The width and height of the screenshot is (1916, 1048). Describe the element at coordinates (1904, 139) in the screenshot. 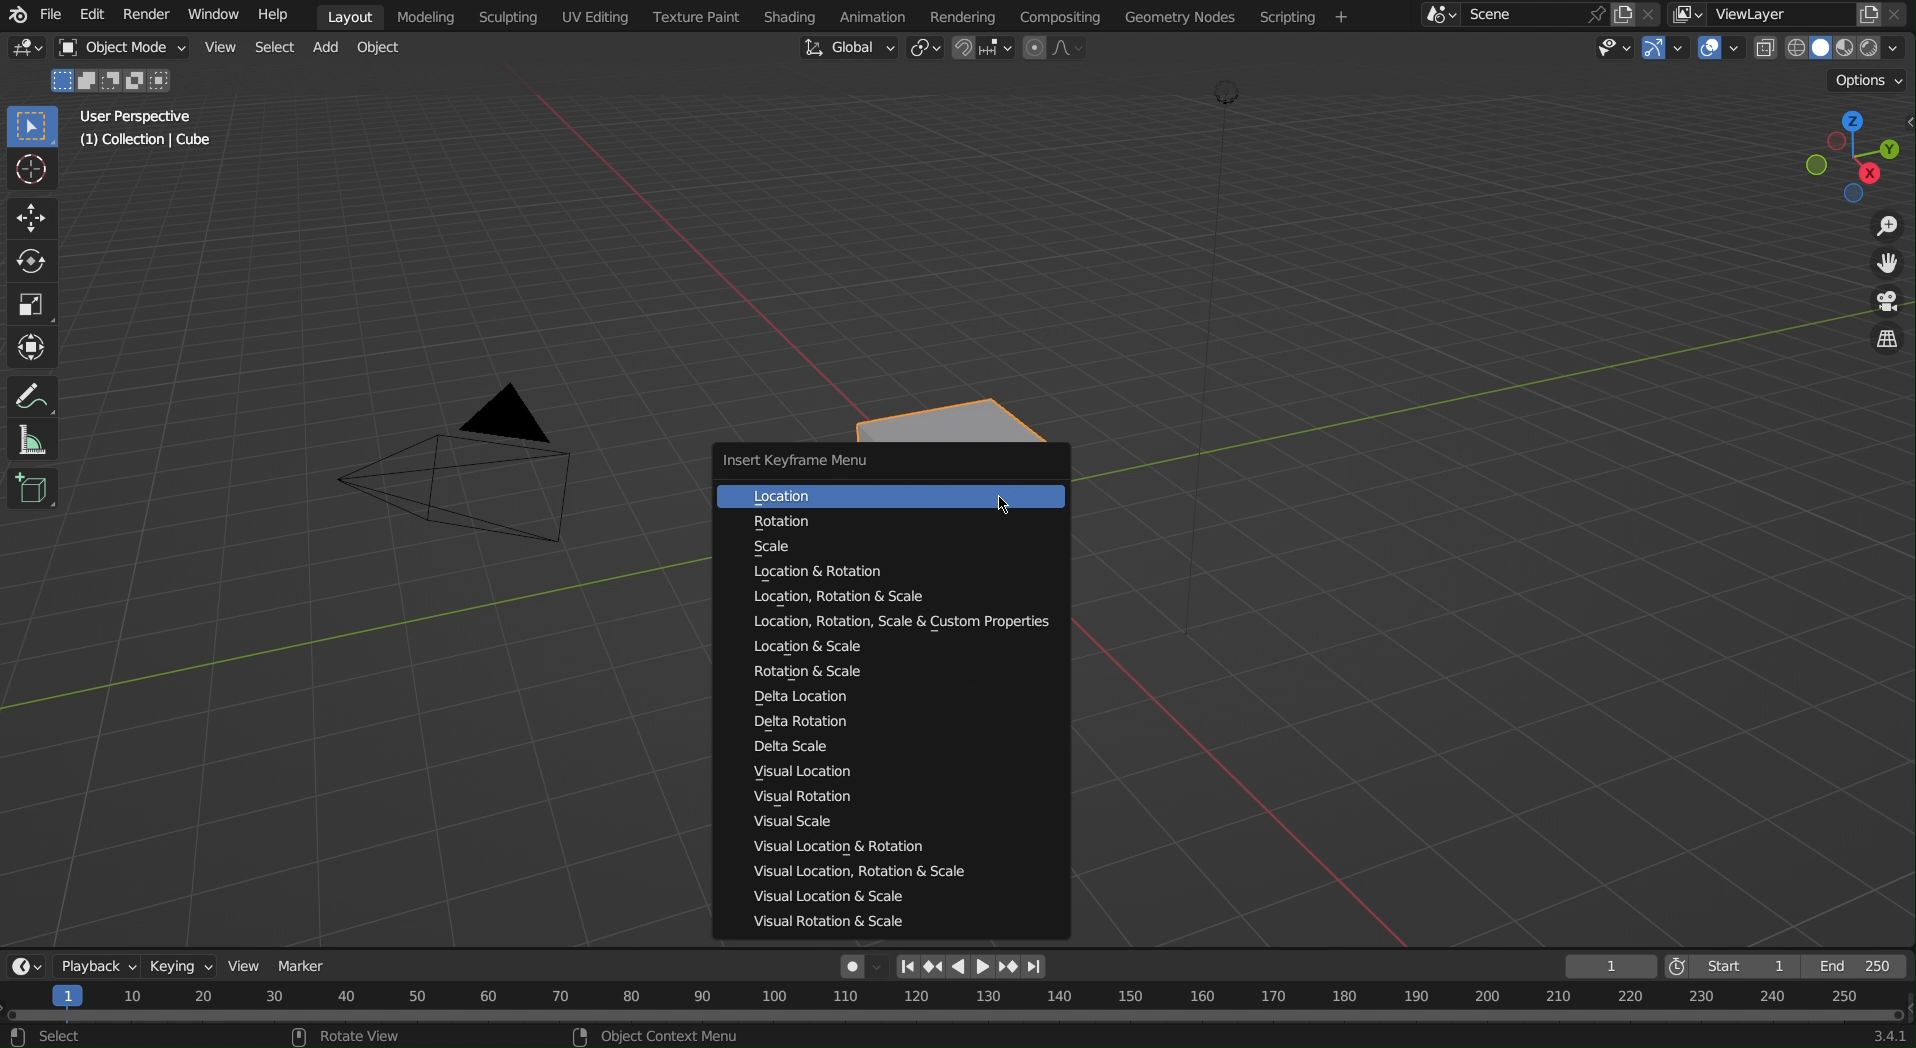

I see `Open/close side bar` at that location.